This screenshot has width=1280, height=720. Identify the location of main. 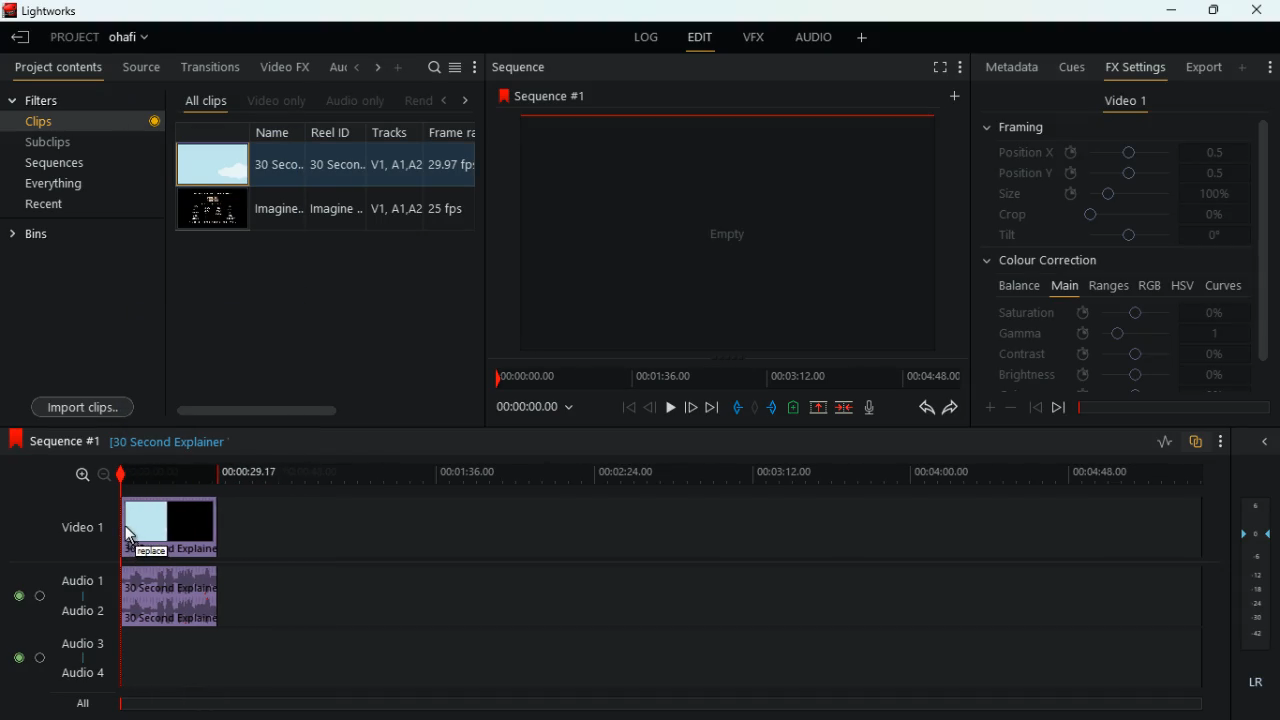
(1064, 285).